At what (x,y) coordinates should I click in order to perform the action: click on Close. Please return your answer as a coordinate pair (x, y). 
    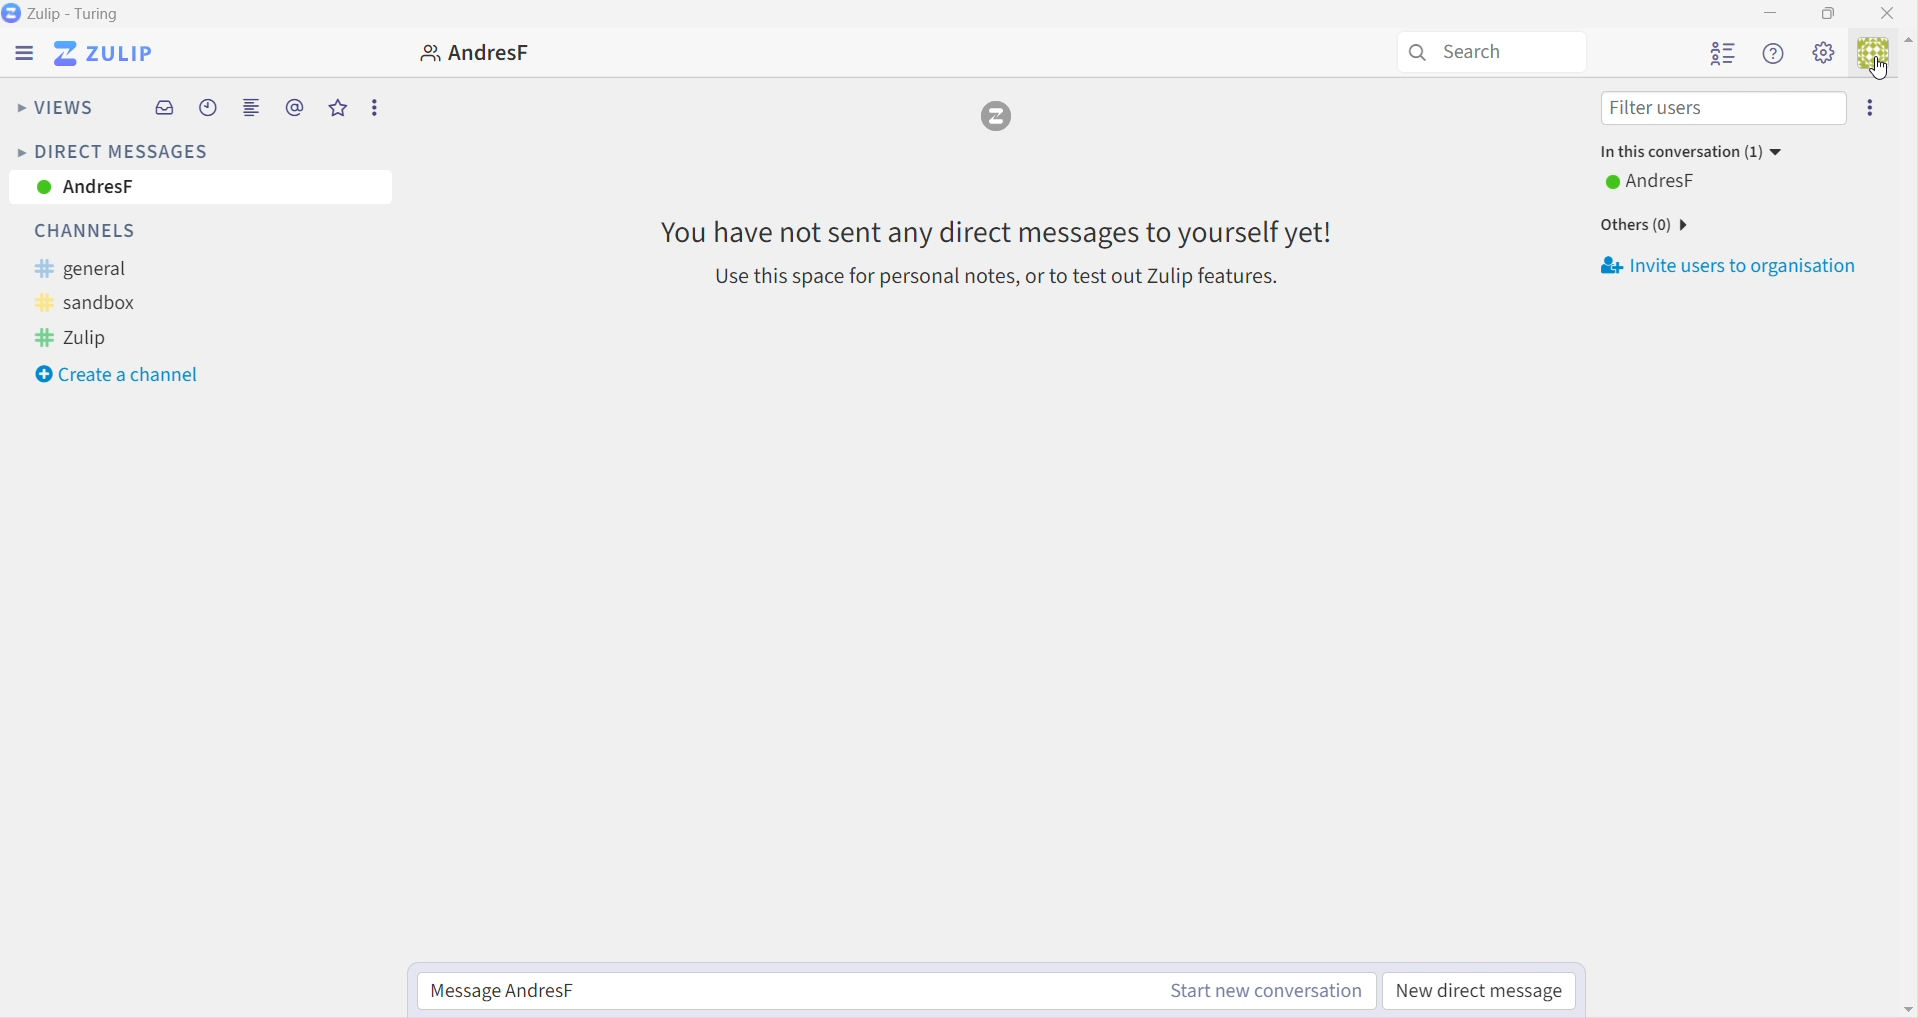
    Looking at the image, I should click on (1894, 14).